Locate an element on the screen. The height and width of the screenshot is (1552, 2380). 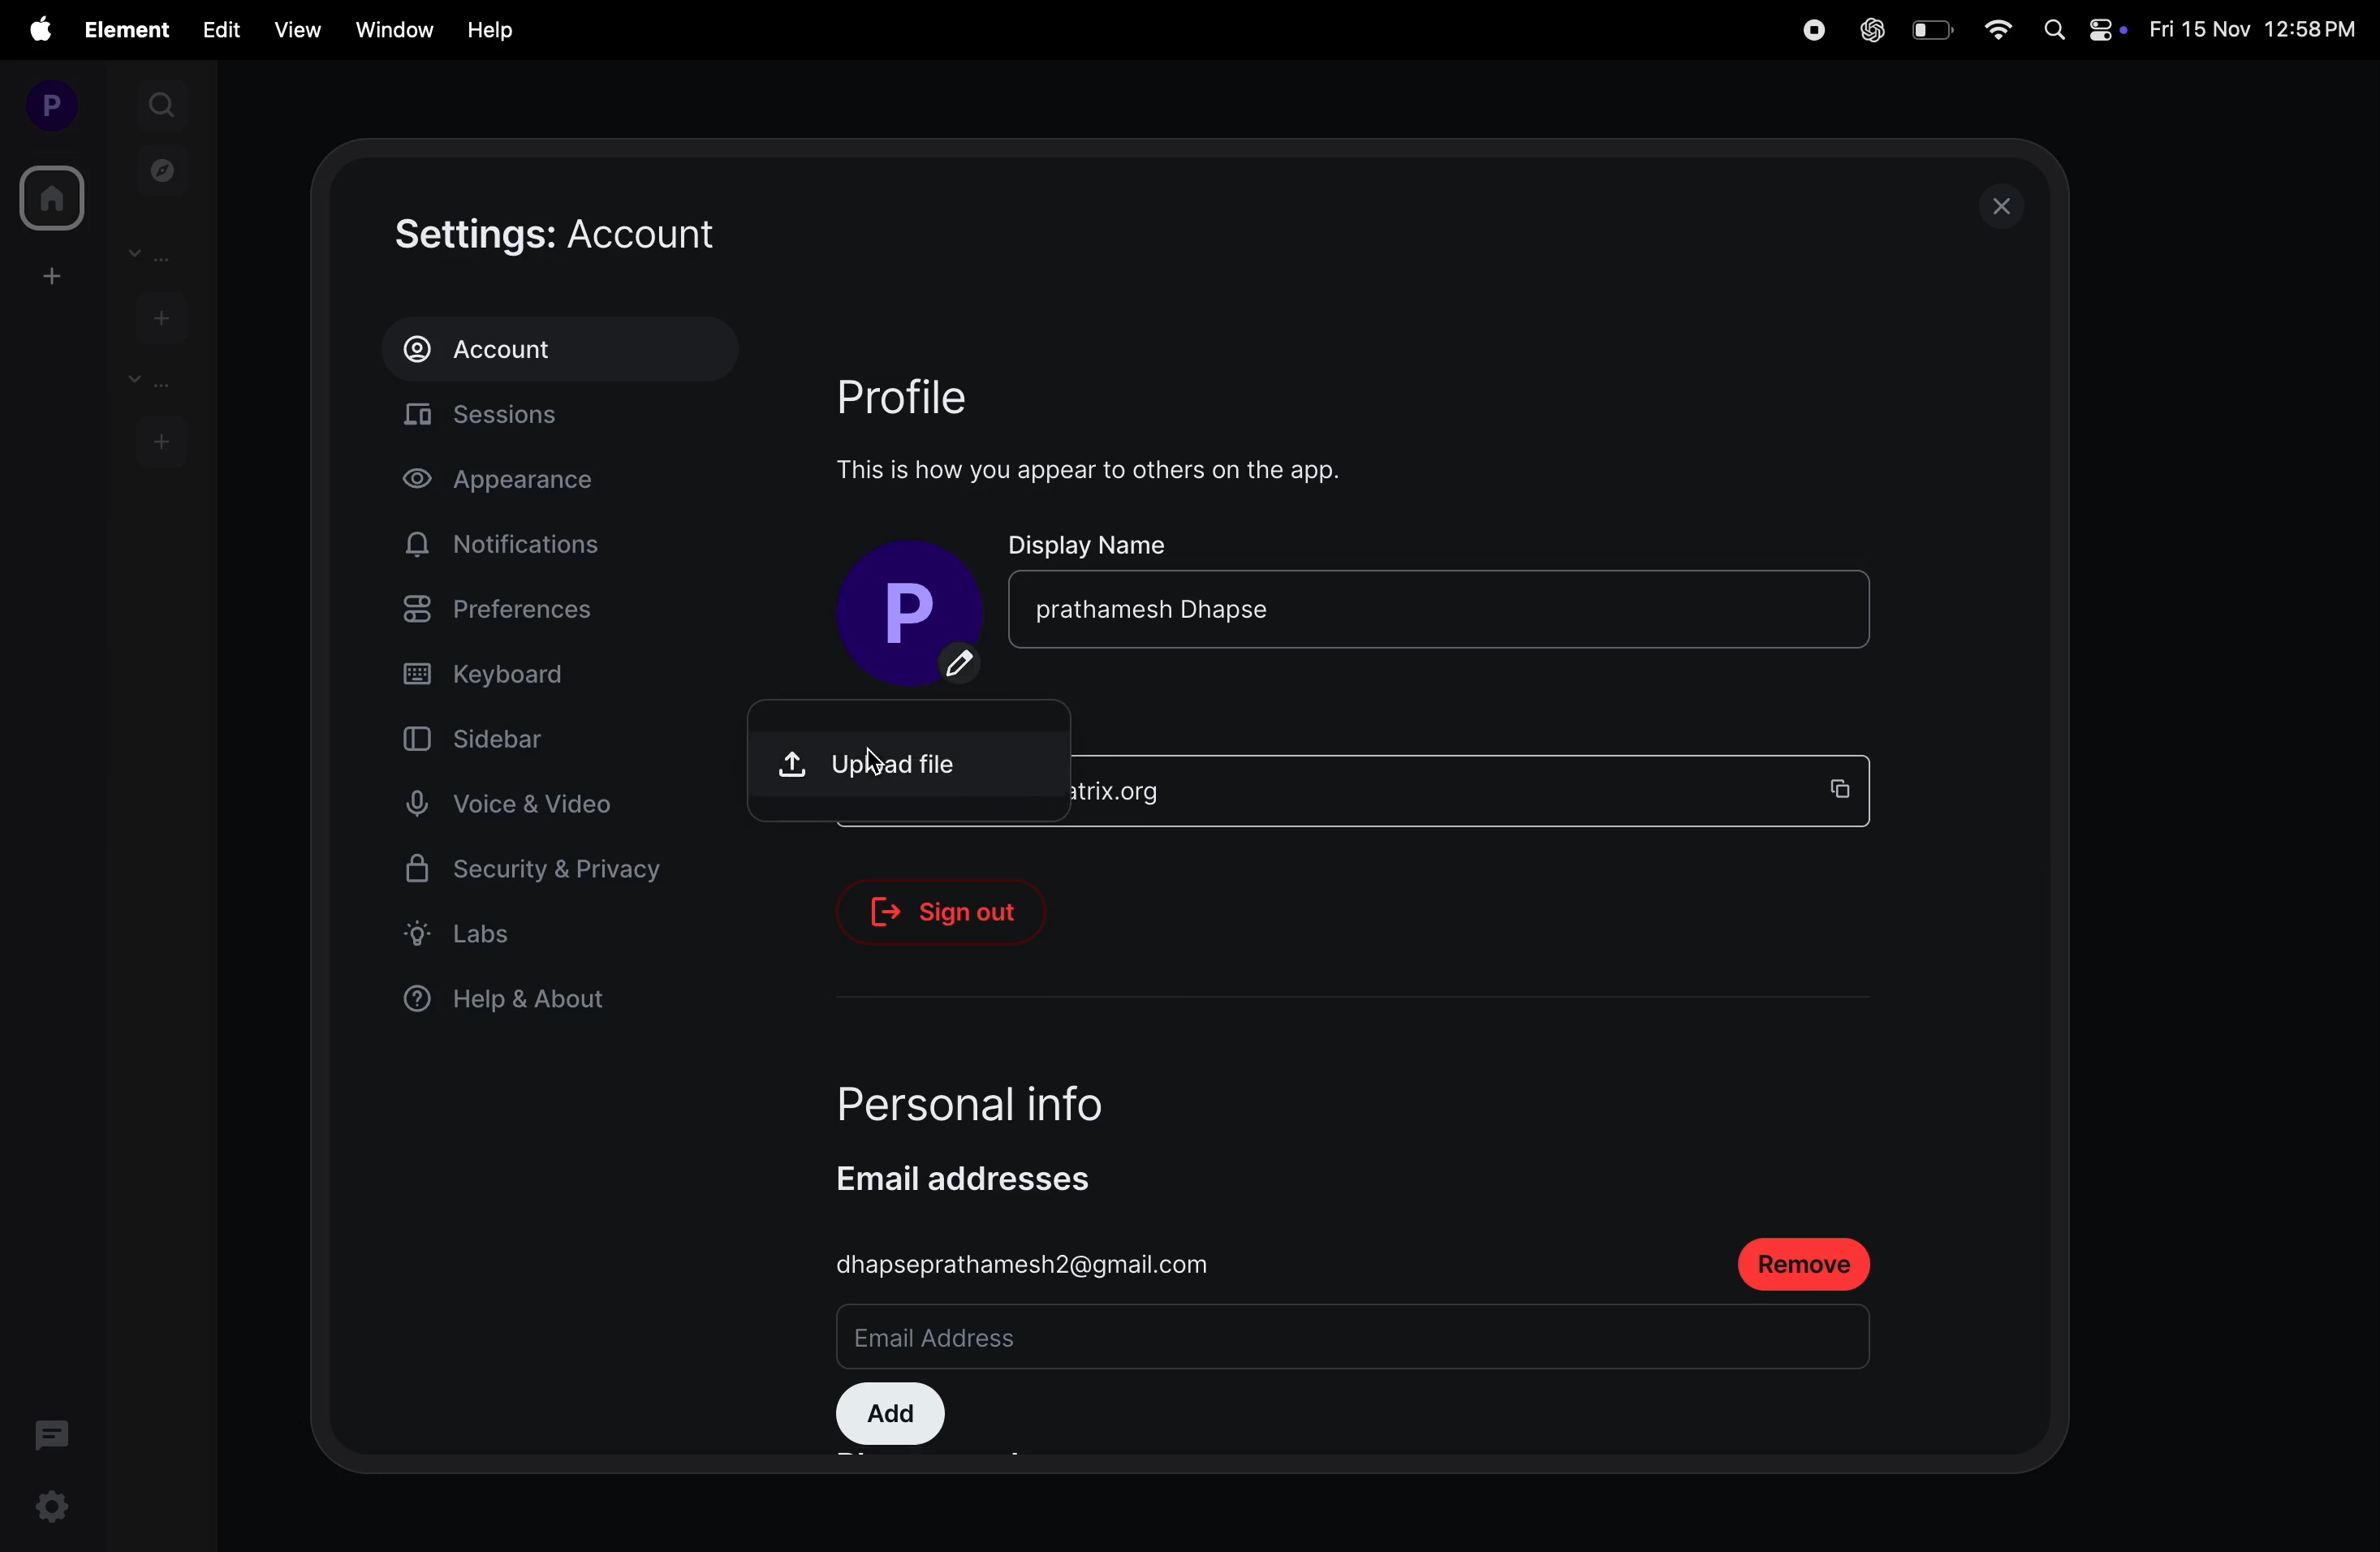
settings account is located at coordinates (624, 235).